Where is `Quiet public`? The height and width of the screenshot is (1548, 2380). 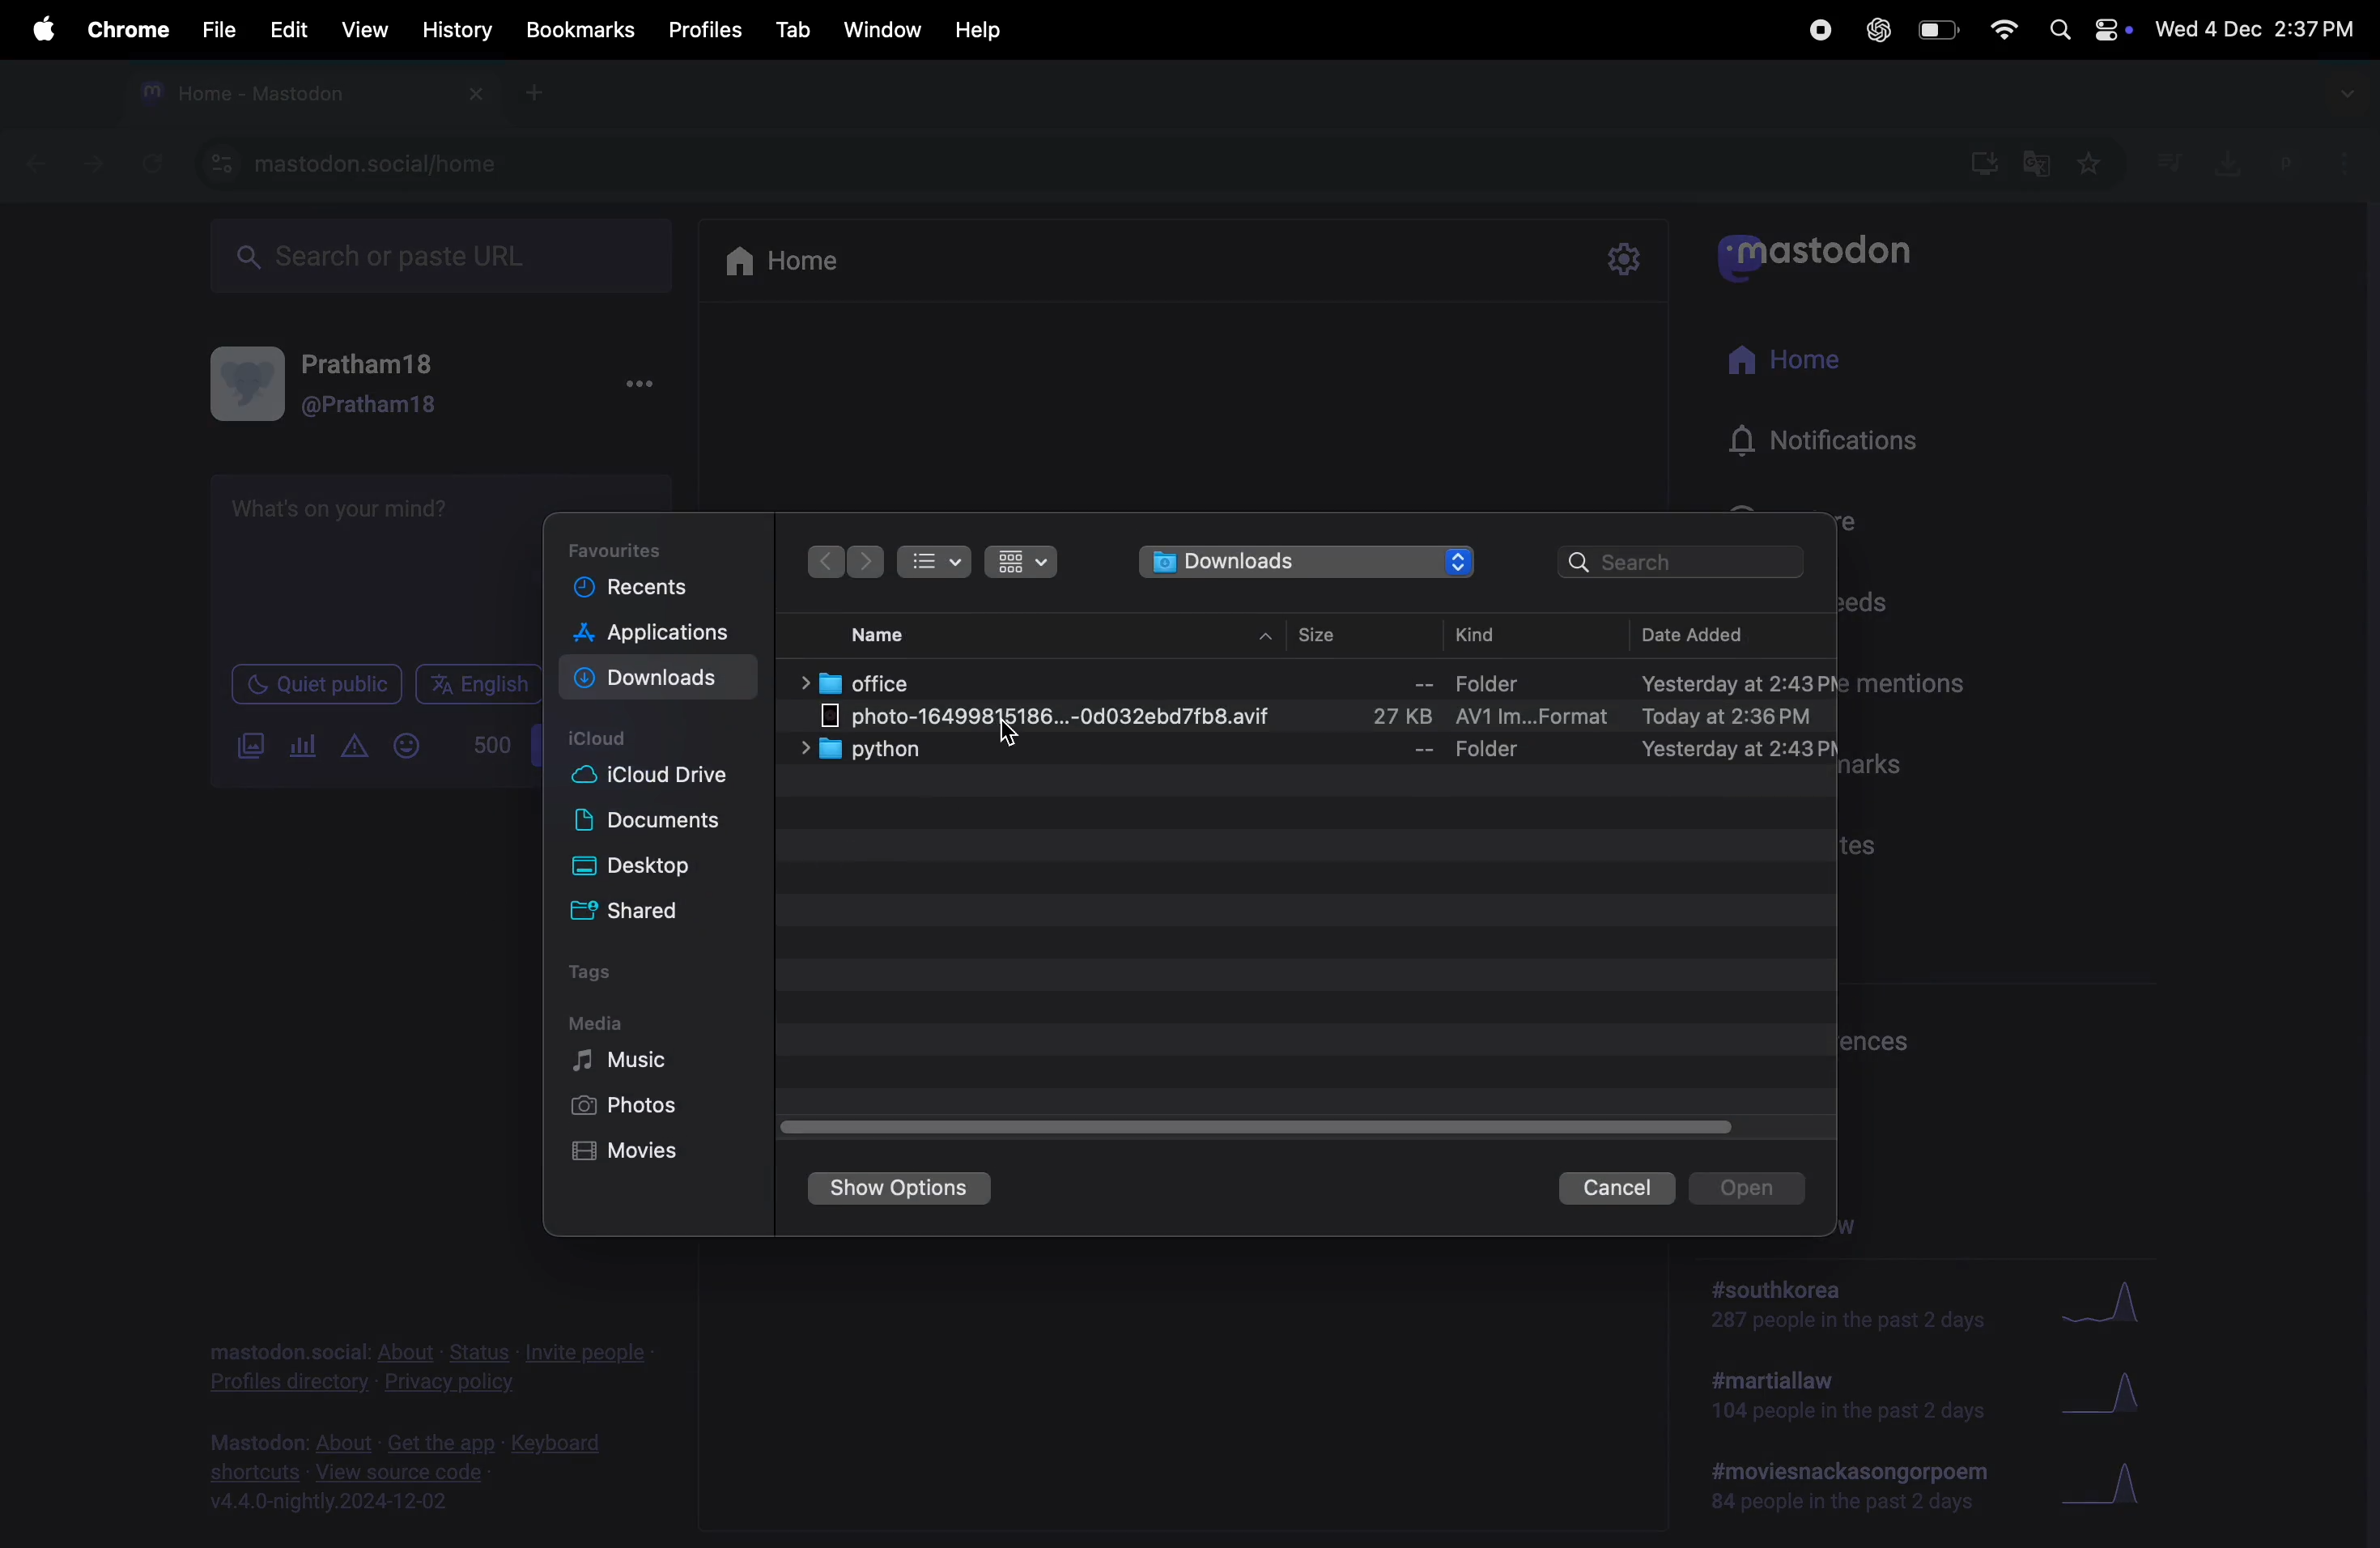
Quiet public is located at coordinates (316, 682).